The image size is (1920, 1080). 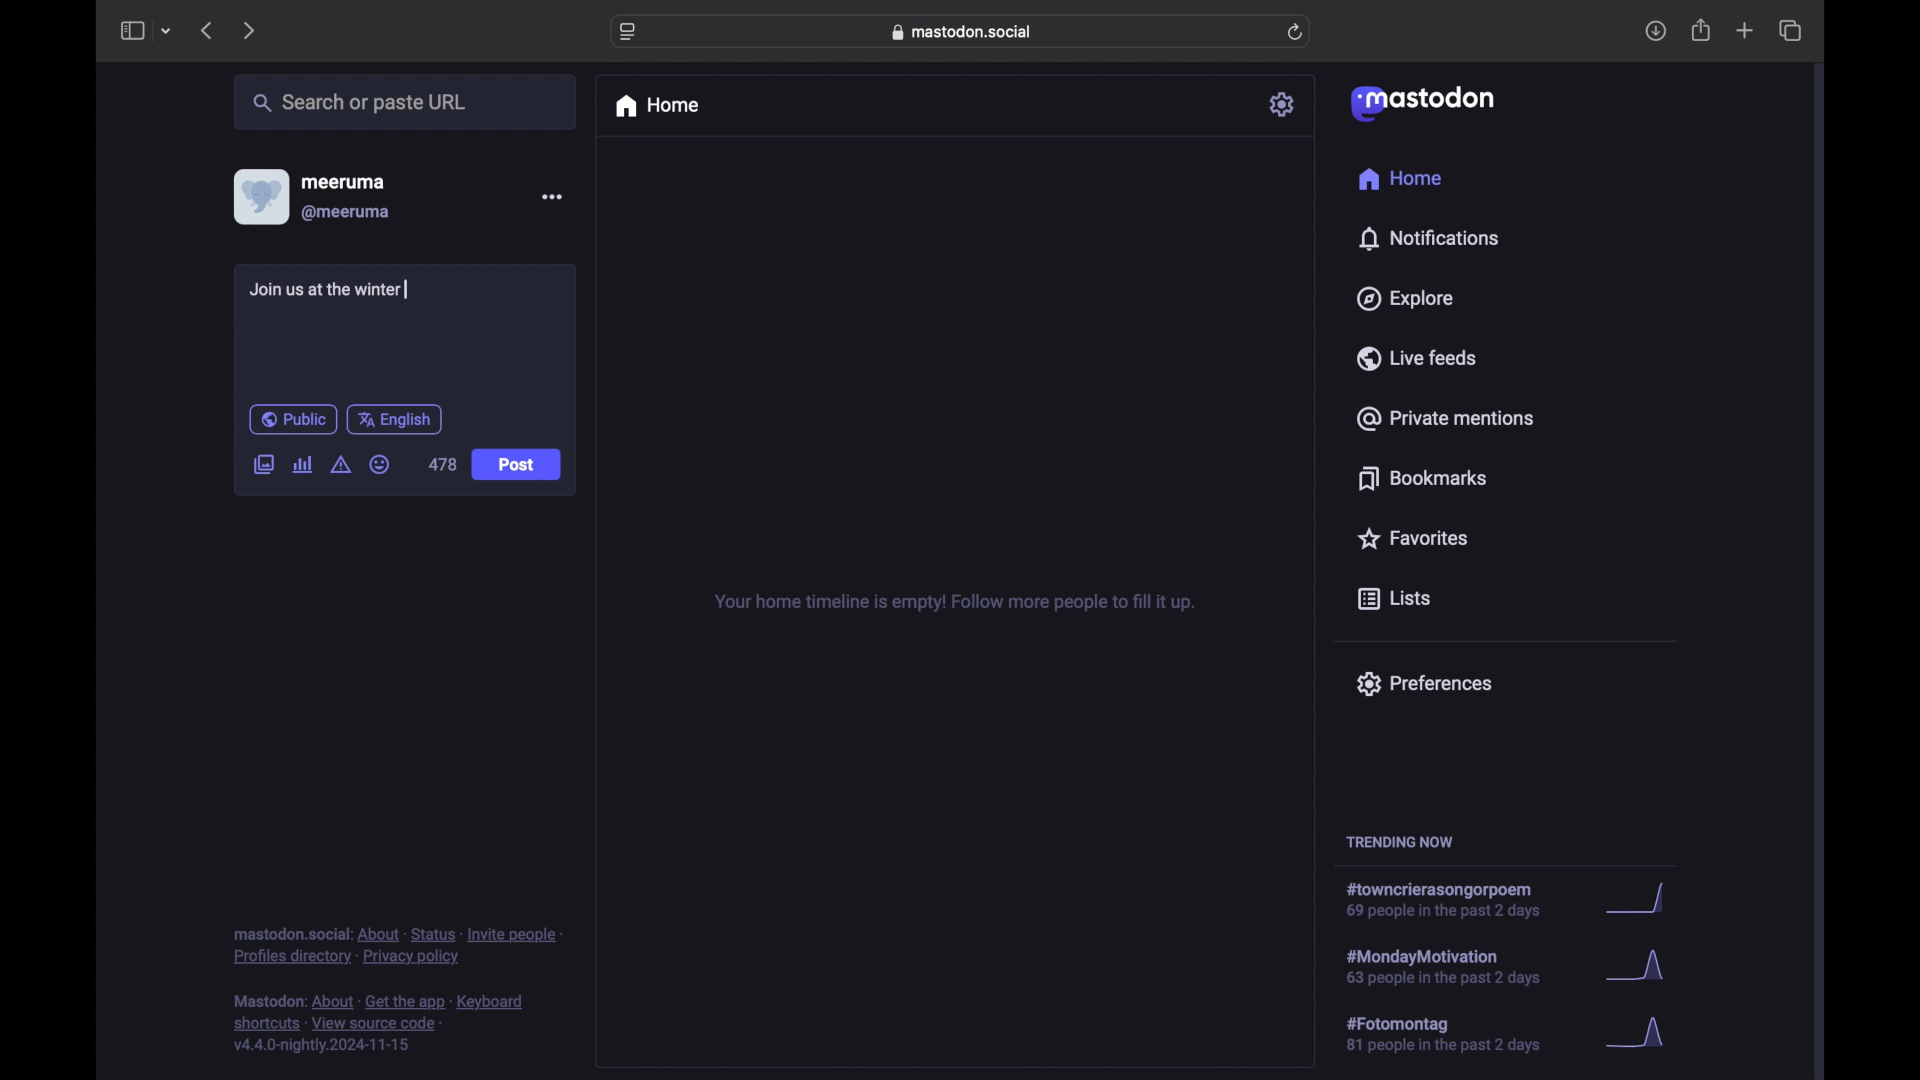 I want to click on trending now, so click(x=1399, y=842).